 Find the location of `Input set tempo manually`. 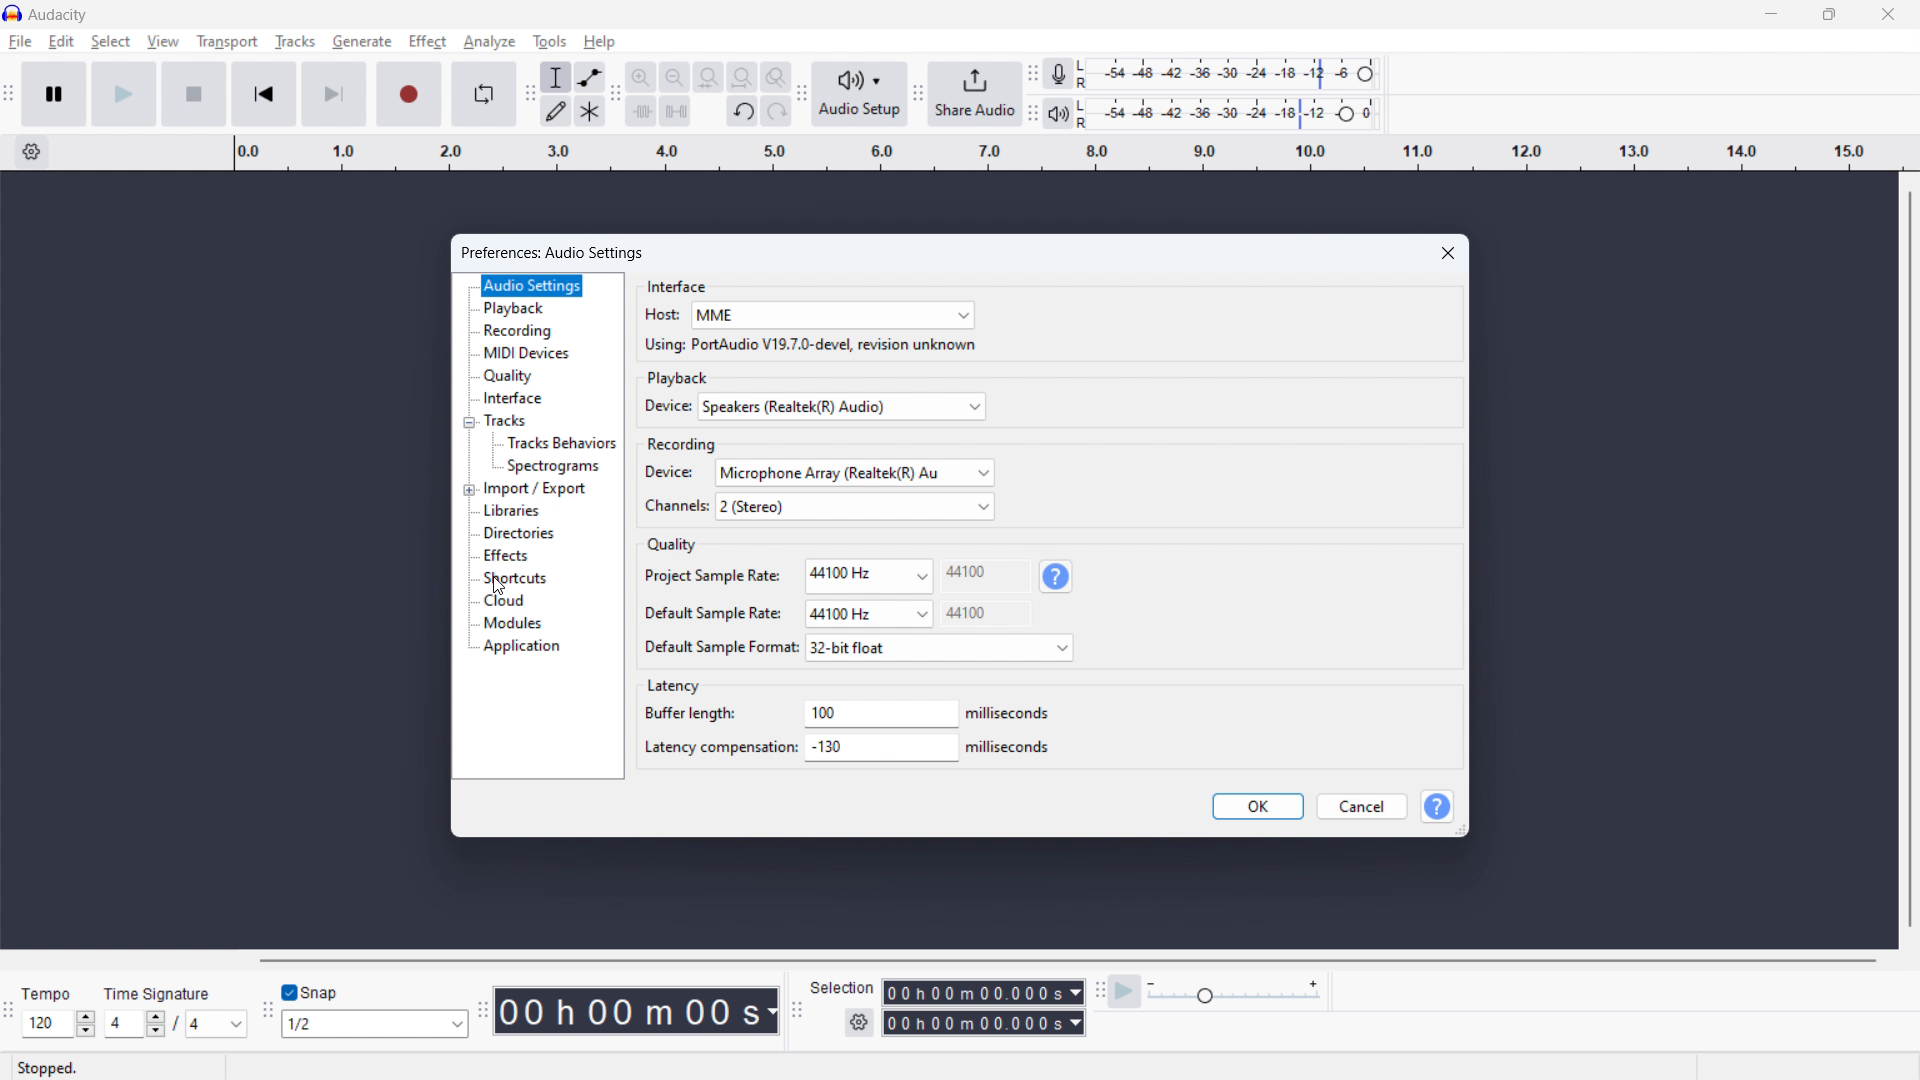

Input set tempo manually is located at coordinates (47, 1024).